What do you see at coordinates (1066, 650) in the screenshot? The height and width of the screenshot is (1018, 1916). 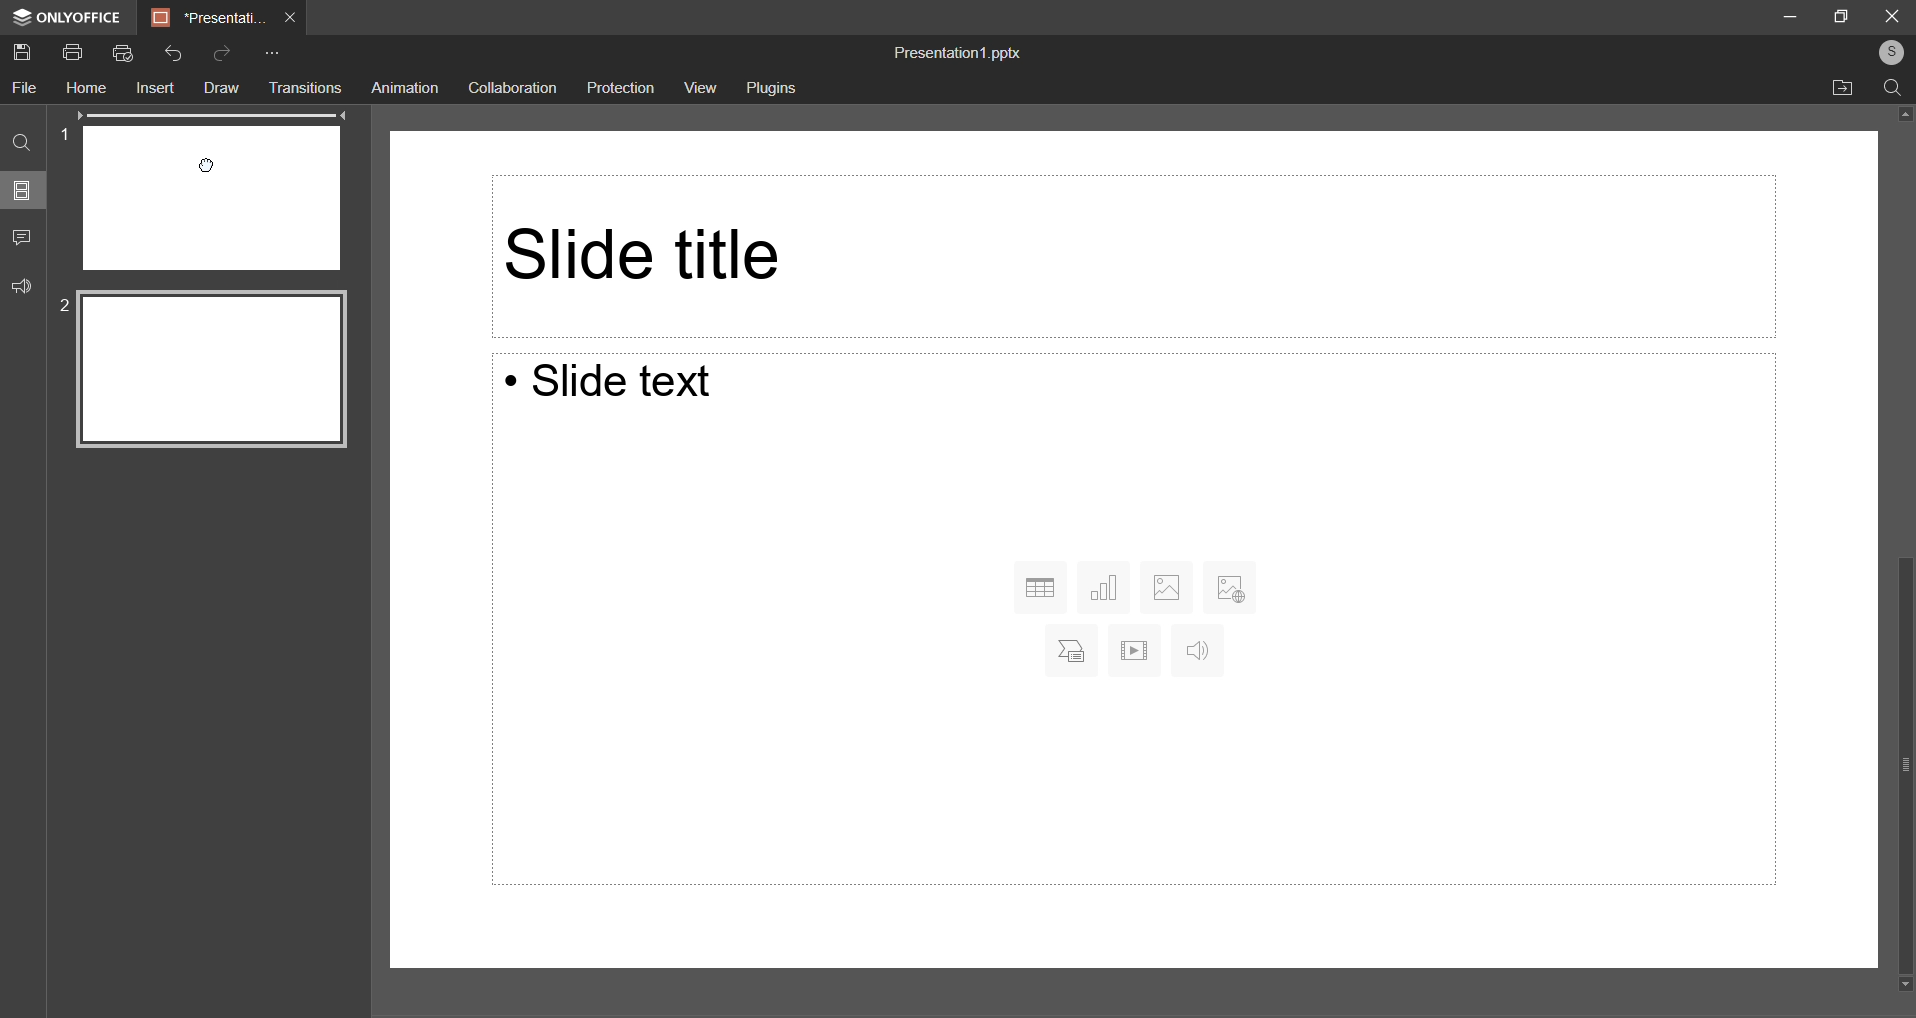 I see `Smart Art` at bounding box center [1066, 650].